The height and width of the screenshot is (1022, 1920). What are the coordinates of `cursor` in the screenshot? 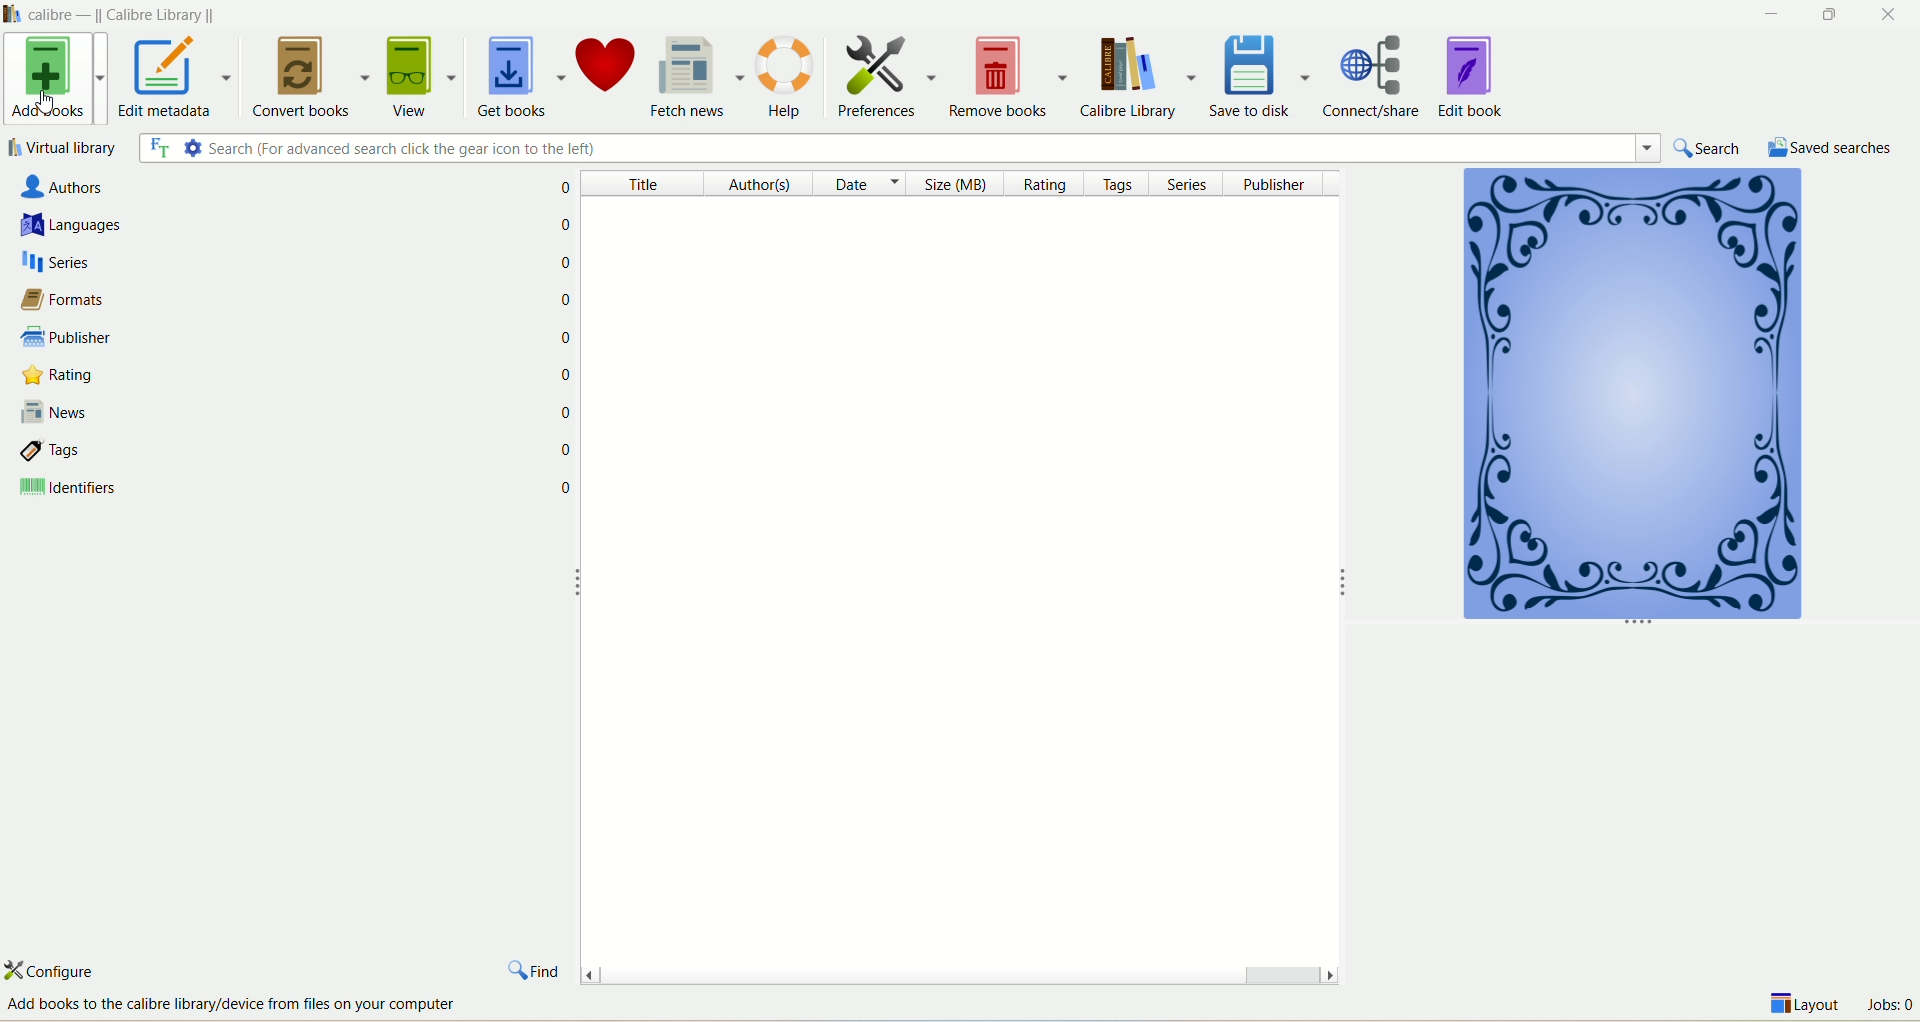 It's located at (48, 103).